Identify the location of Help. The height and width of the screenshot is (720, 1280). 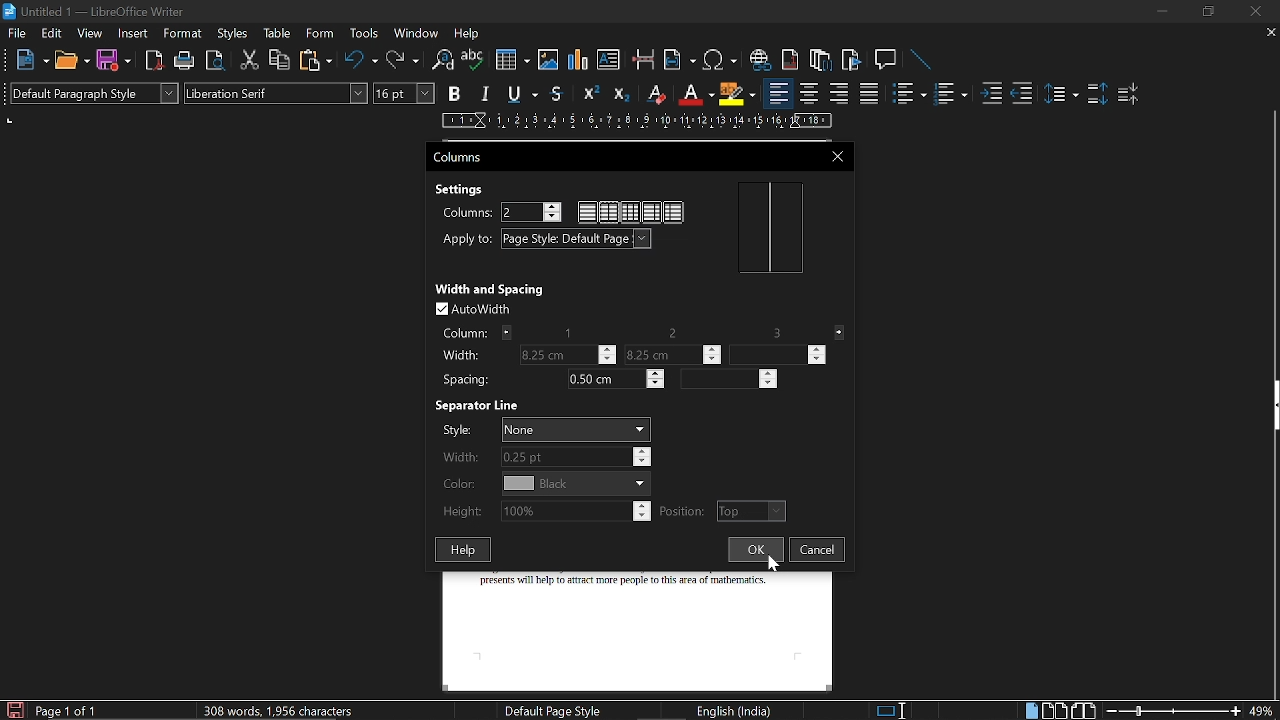
(461, 547).